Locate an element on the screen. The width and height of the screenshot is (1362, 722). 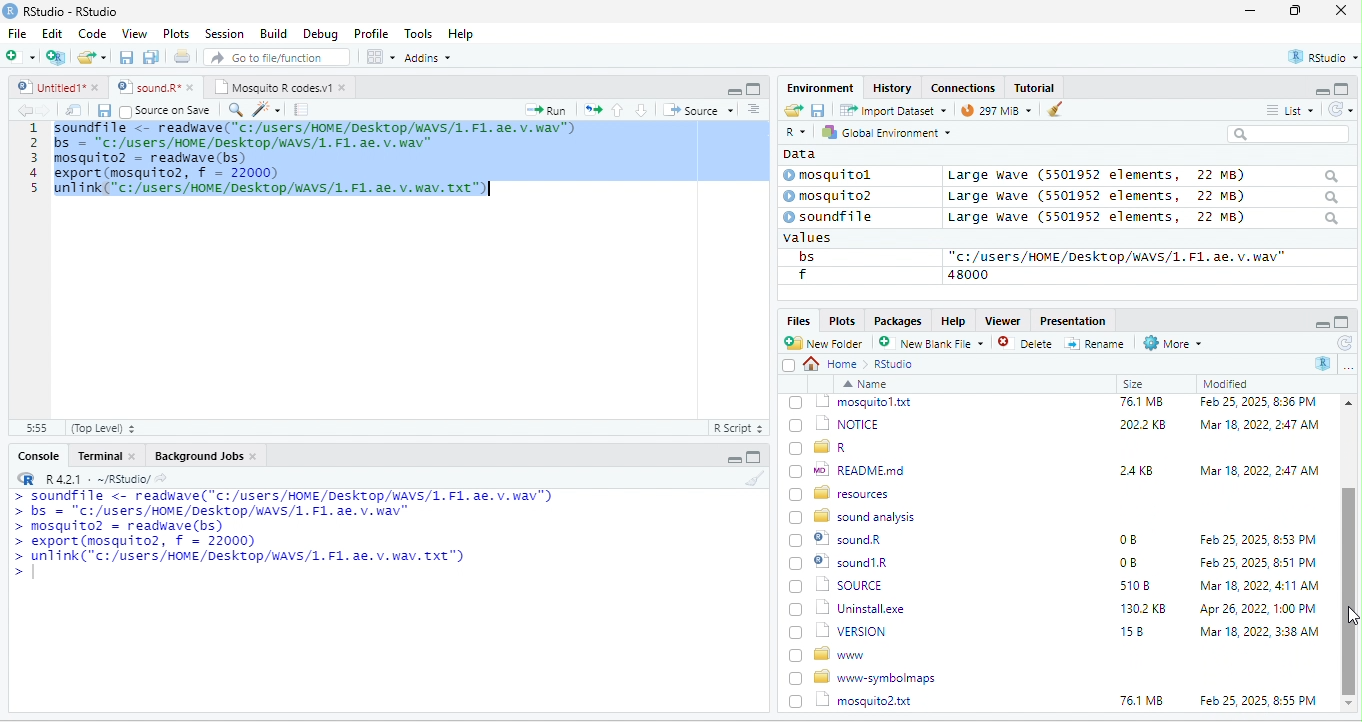
hy Global Environment ~ is located at coordinates (881, 132).